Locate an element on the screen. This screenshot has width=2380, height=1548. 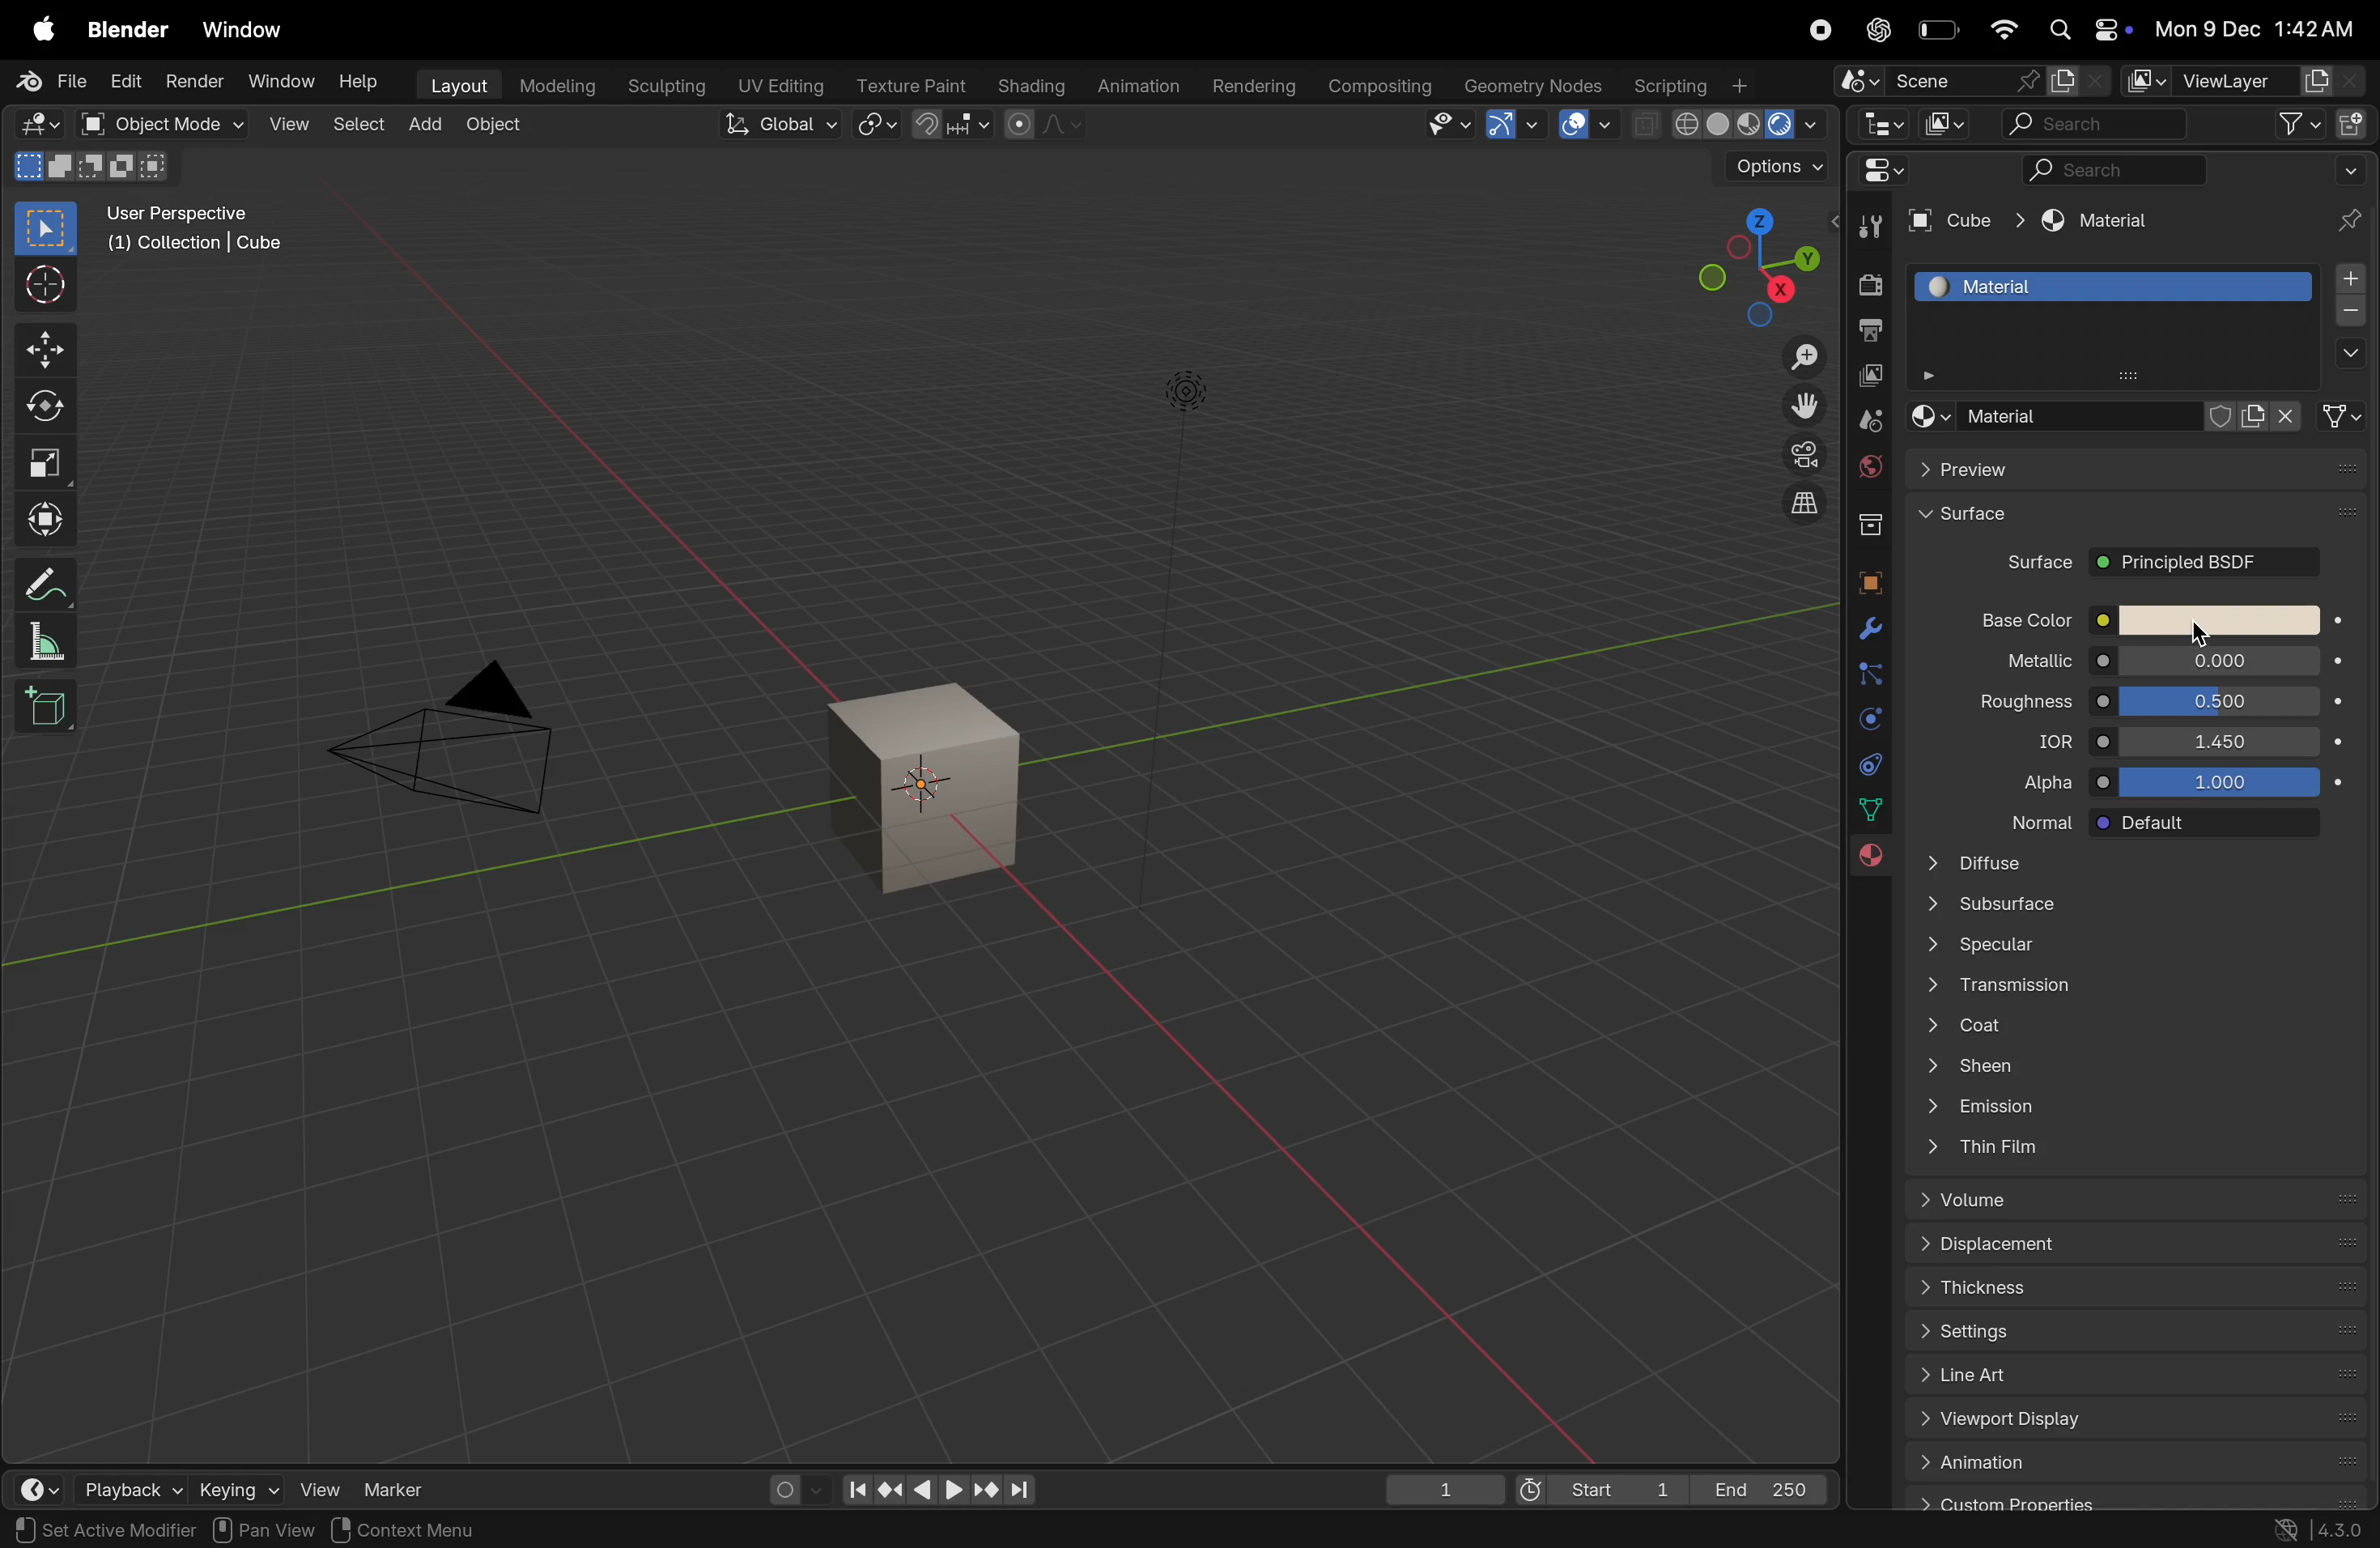
sculpting is located at coordinates (664, 86).